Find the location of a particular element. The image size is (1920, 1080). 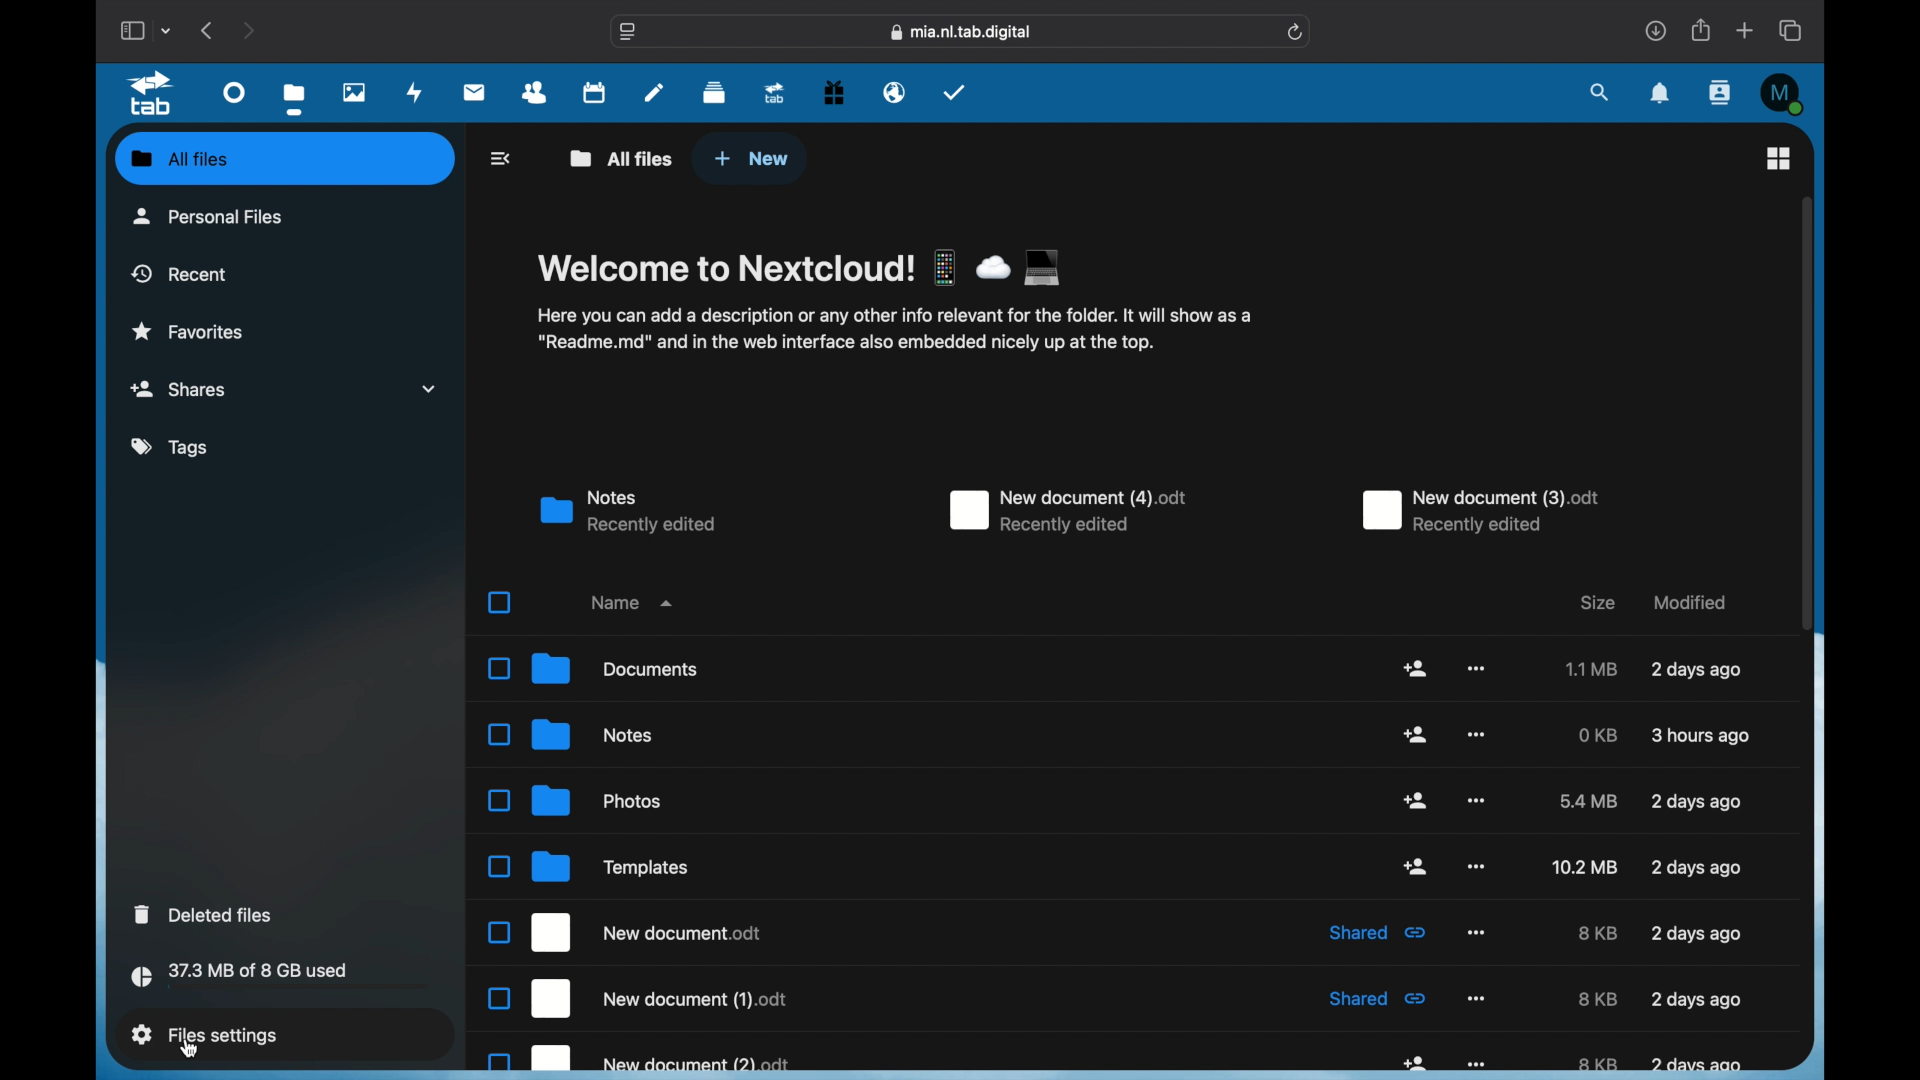

modified is located at coordinates (1687, 600).